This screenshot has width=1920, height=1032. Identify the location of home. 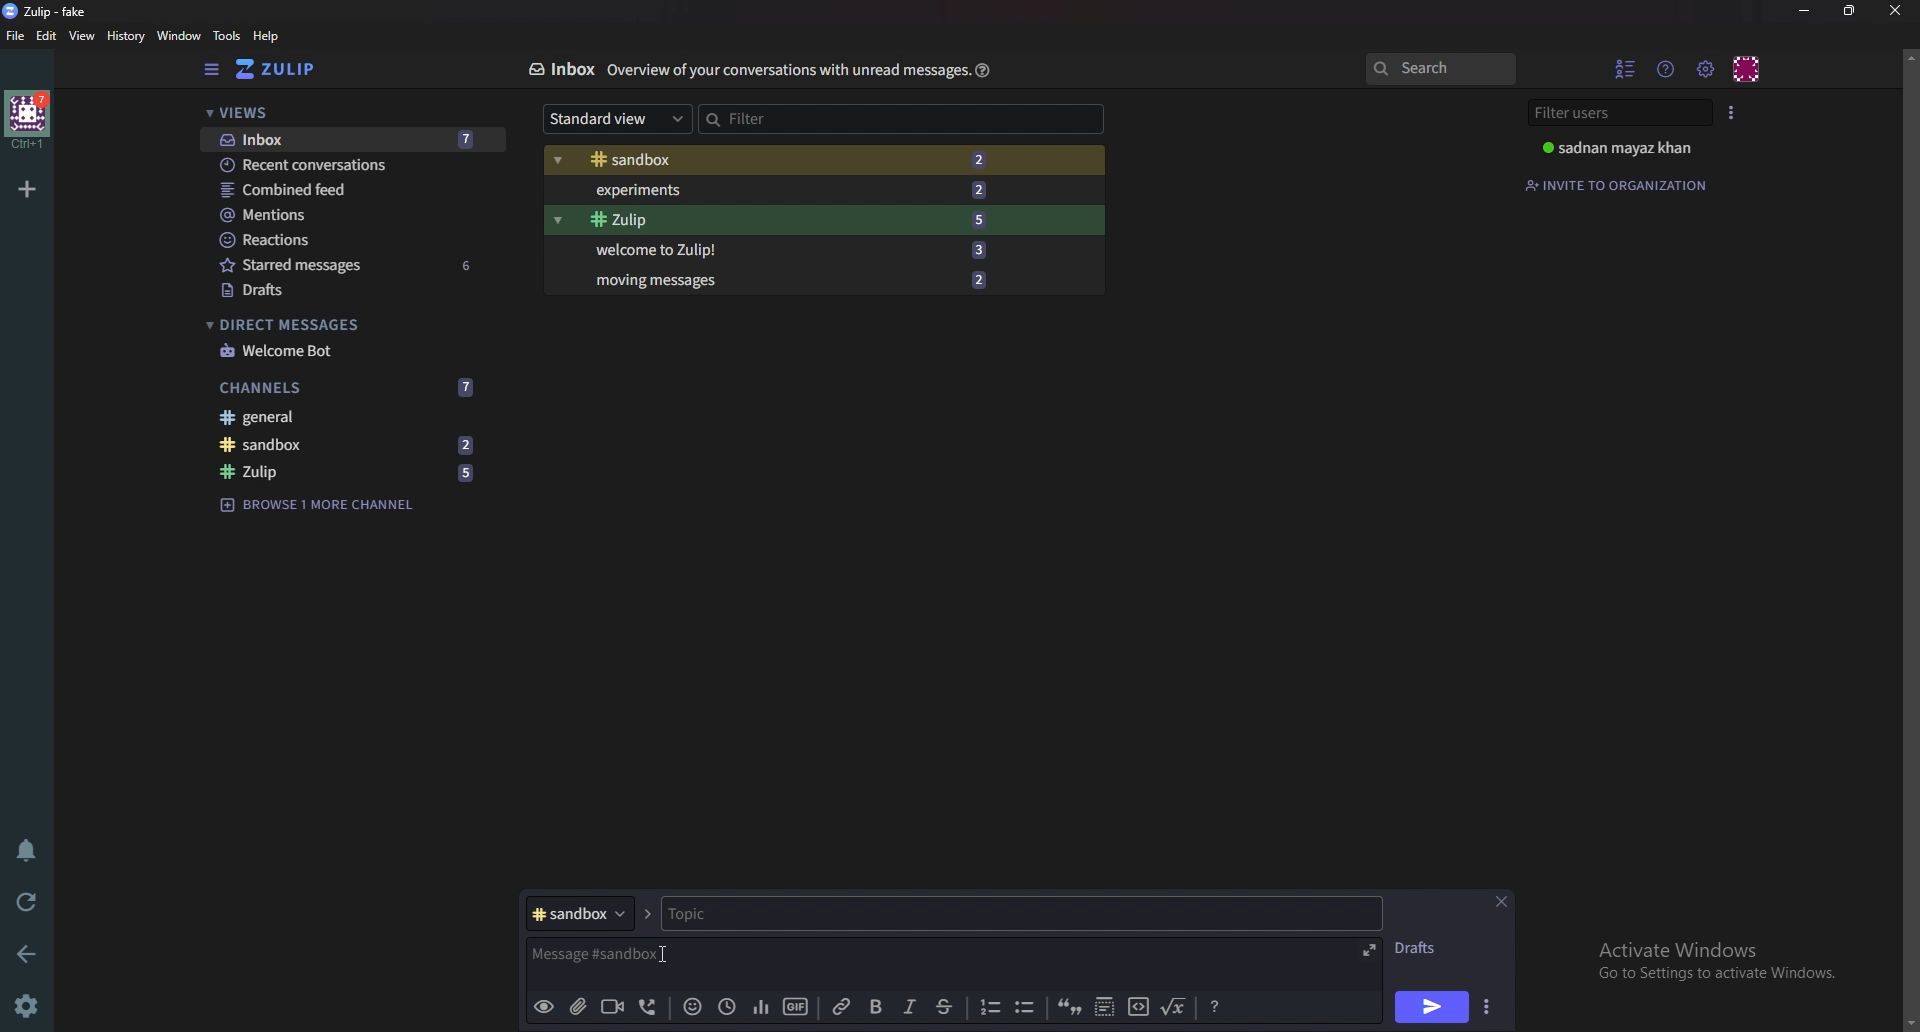
(26, 120).